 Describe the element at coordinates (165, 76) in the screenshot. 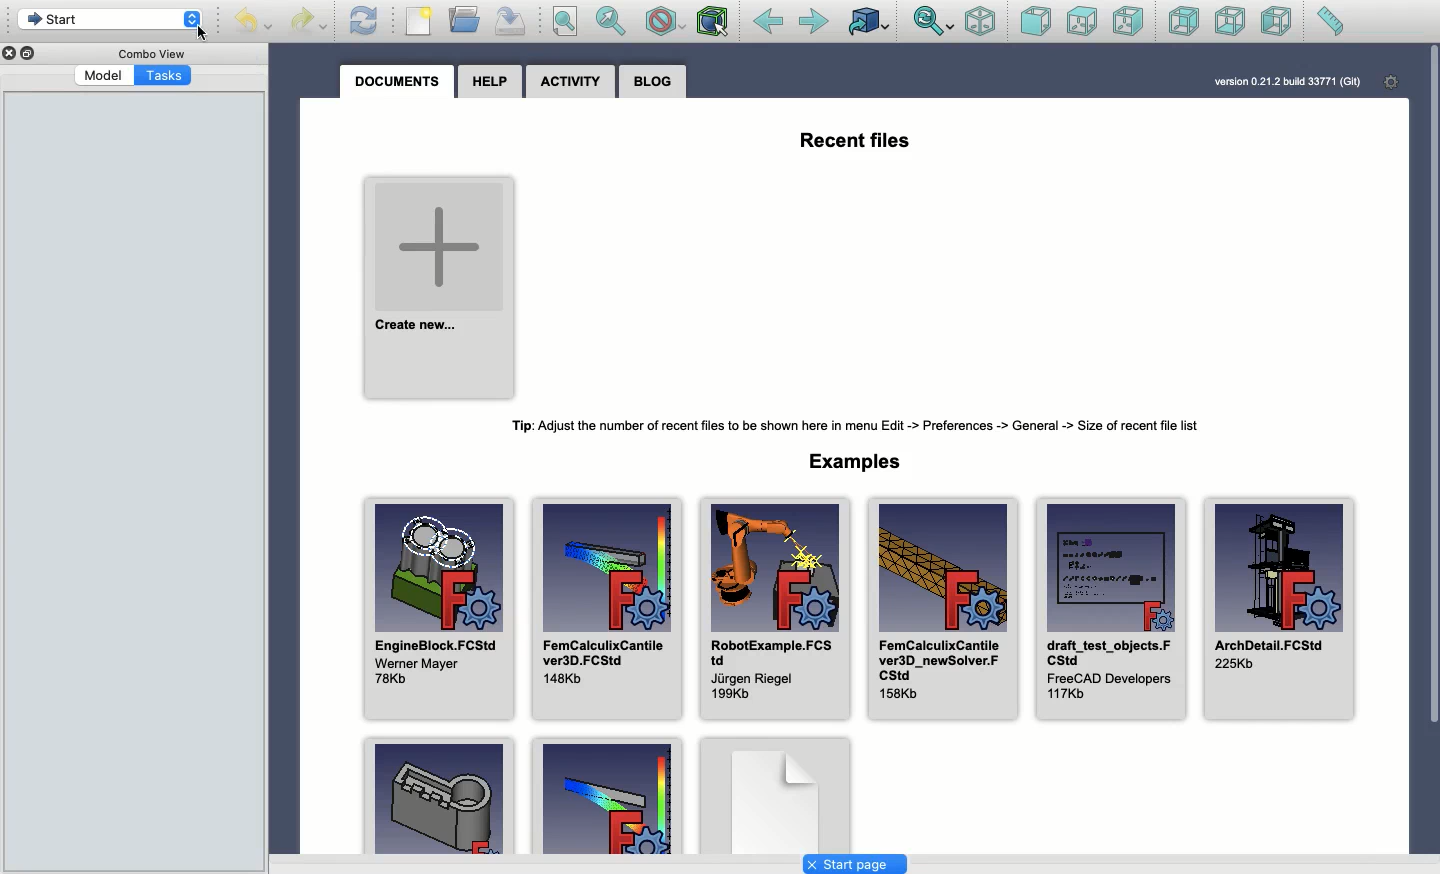

I see `Tasks` at that location.